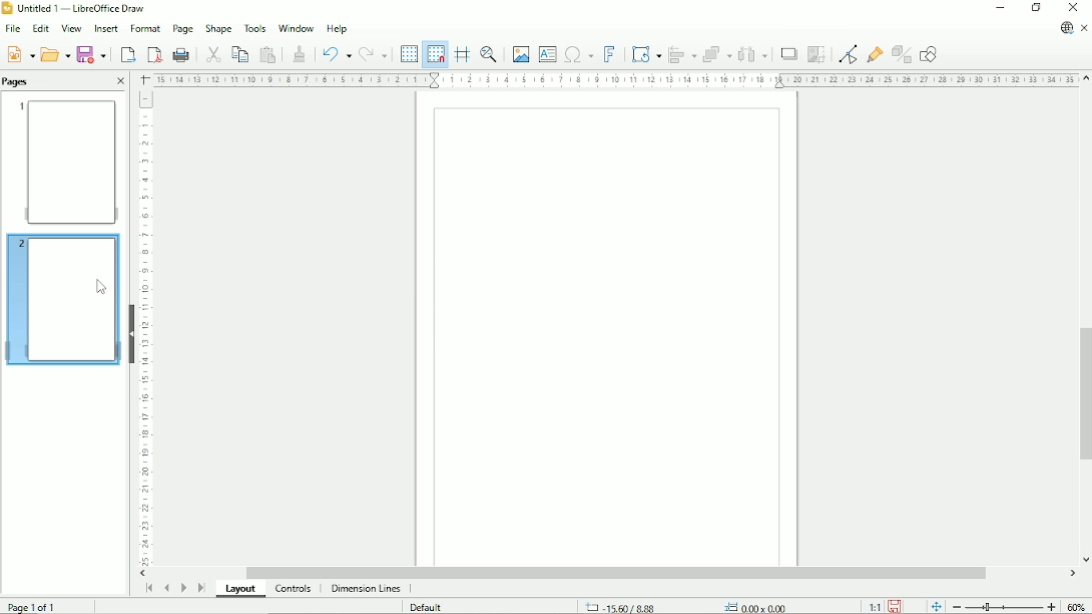  Describe the element at coordinates (154, 55) in the screenshot. I see `Export directly as PDF` at that location.